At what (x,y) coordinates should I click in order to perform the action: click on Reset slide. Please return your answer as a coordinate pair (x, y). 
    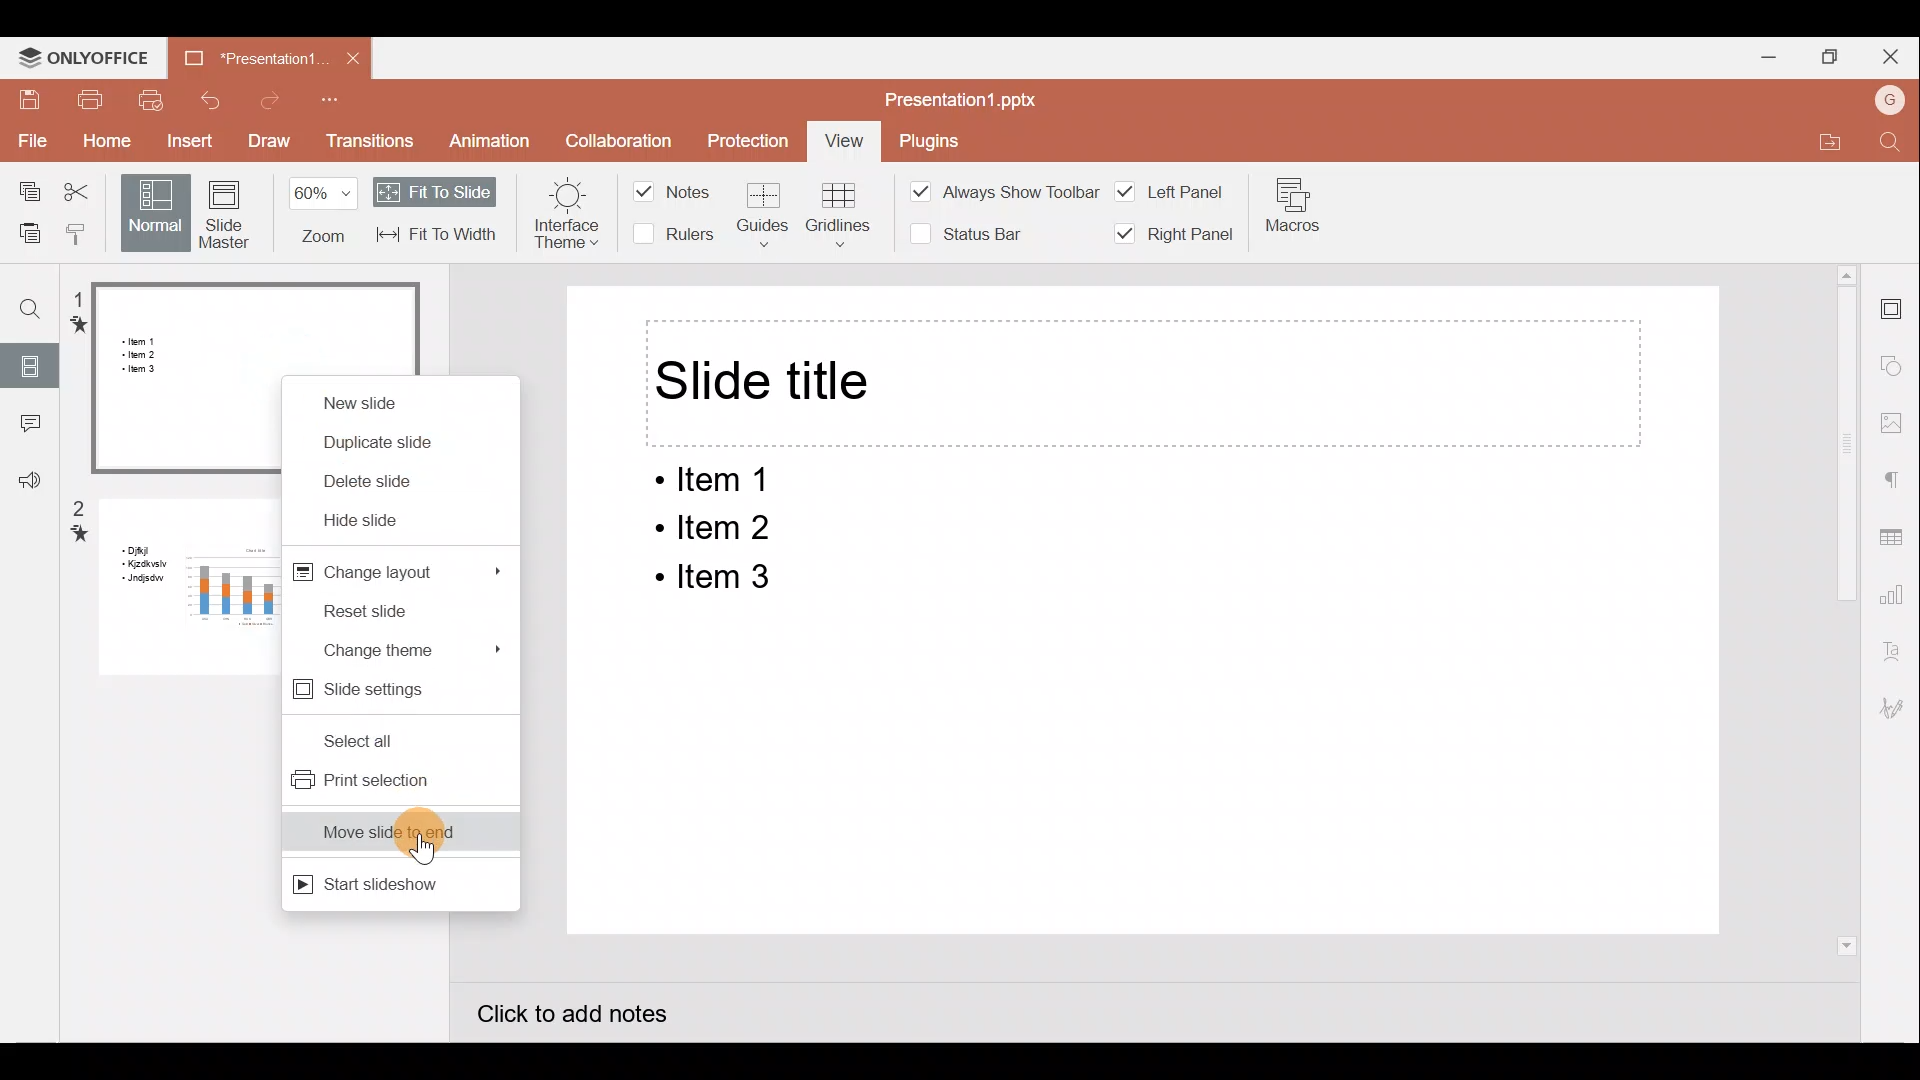
    Looking at the image, I should click on (406, 609).